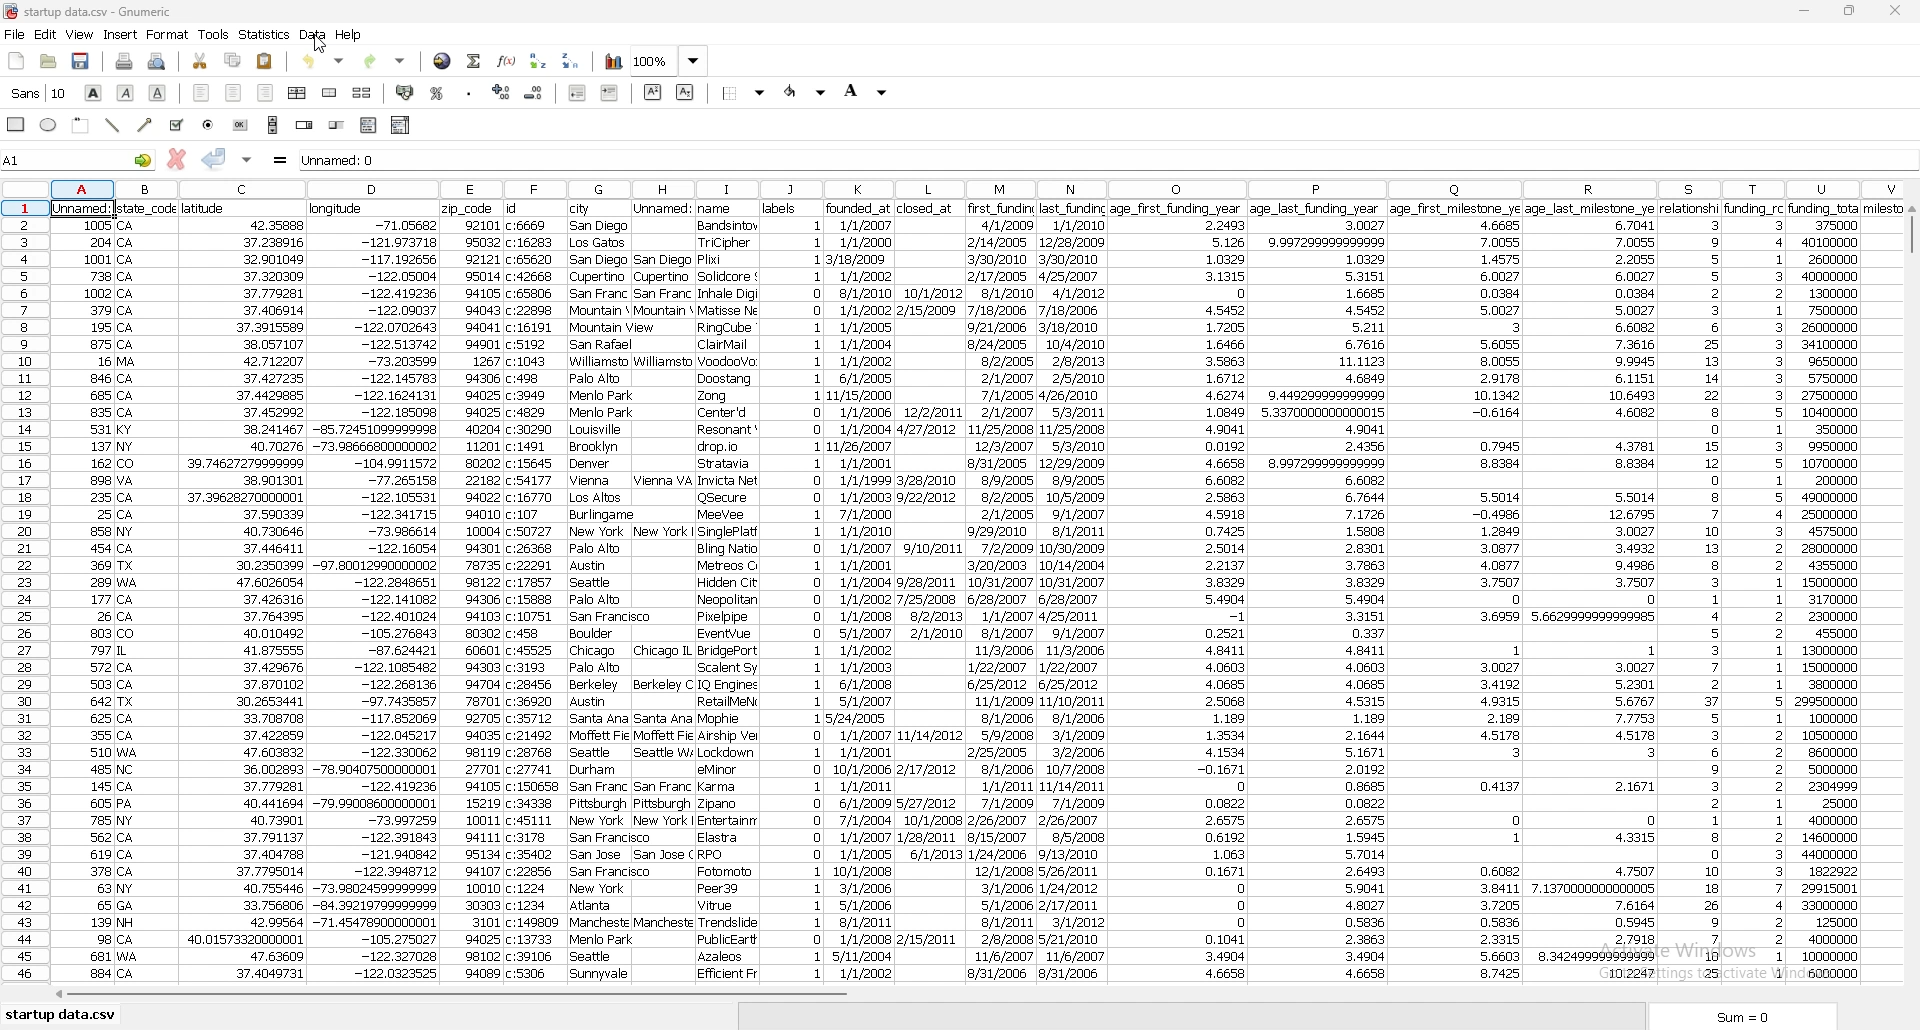 The height and width of the screenshot is (1030, 1920). Describe the element at coordinates (1320, 594) in the screenshot. I see `data` at that location.